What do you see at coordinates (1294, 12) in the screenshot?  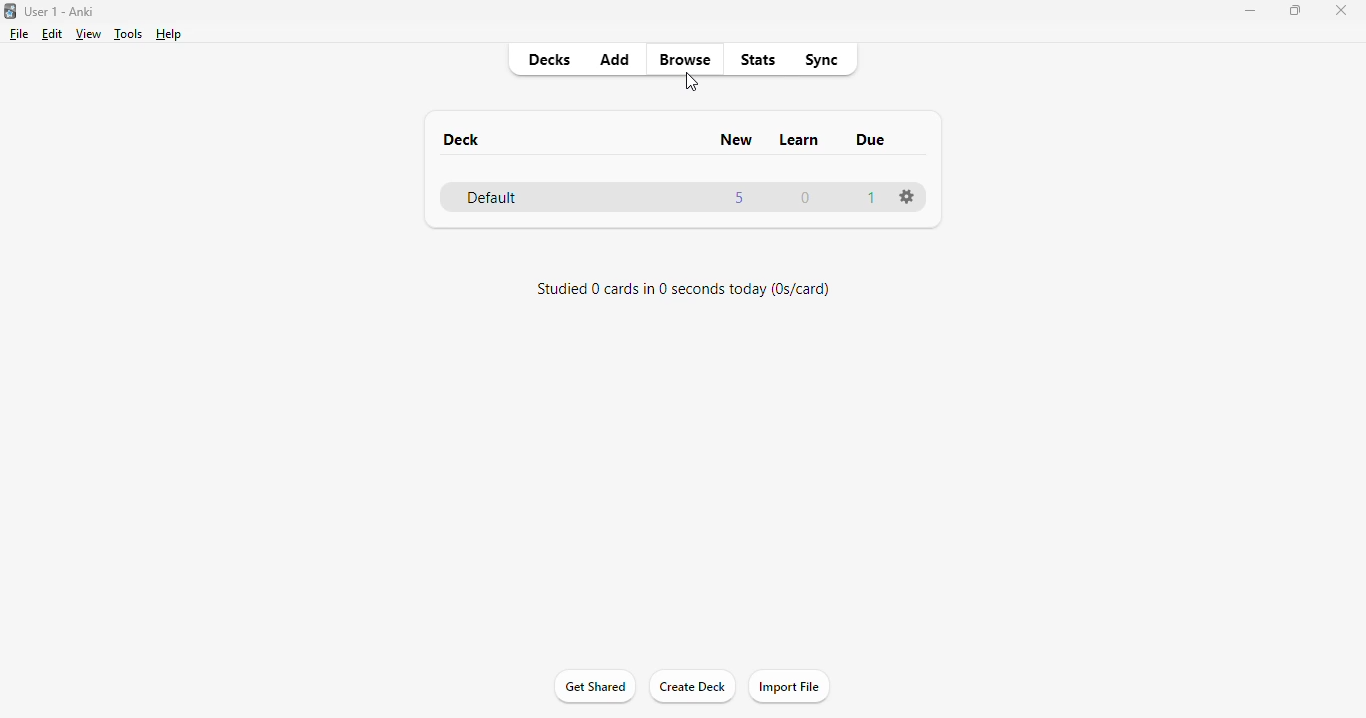 I see `maximize` at bounding box center [1294, 12].